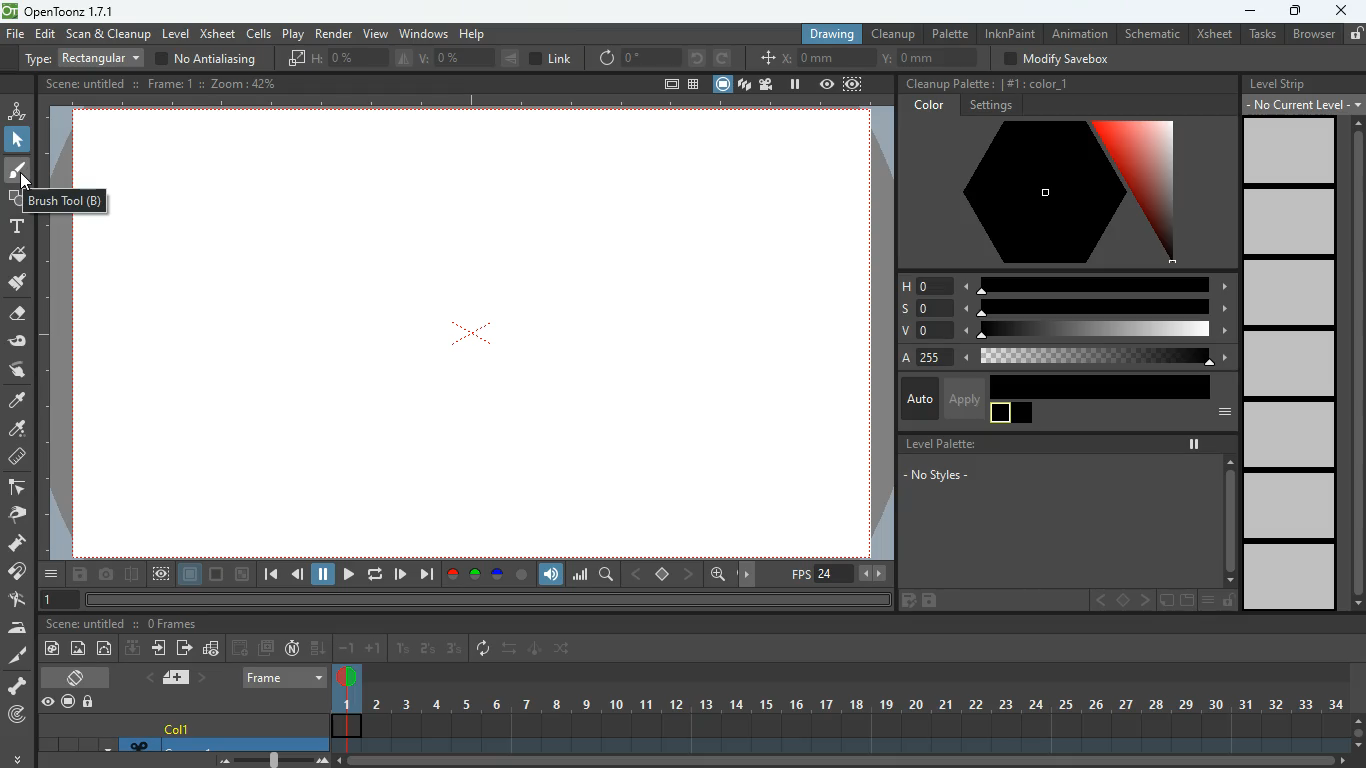 This screenshot has width=1366, height=768. What do you see at coordinates (639, 57) in the screenshot?
I see `rotation` at bounding box center [639, 57].